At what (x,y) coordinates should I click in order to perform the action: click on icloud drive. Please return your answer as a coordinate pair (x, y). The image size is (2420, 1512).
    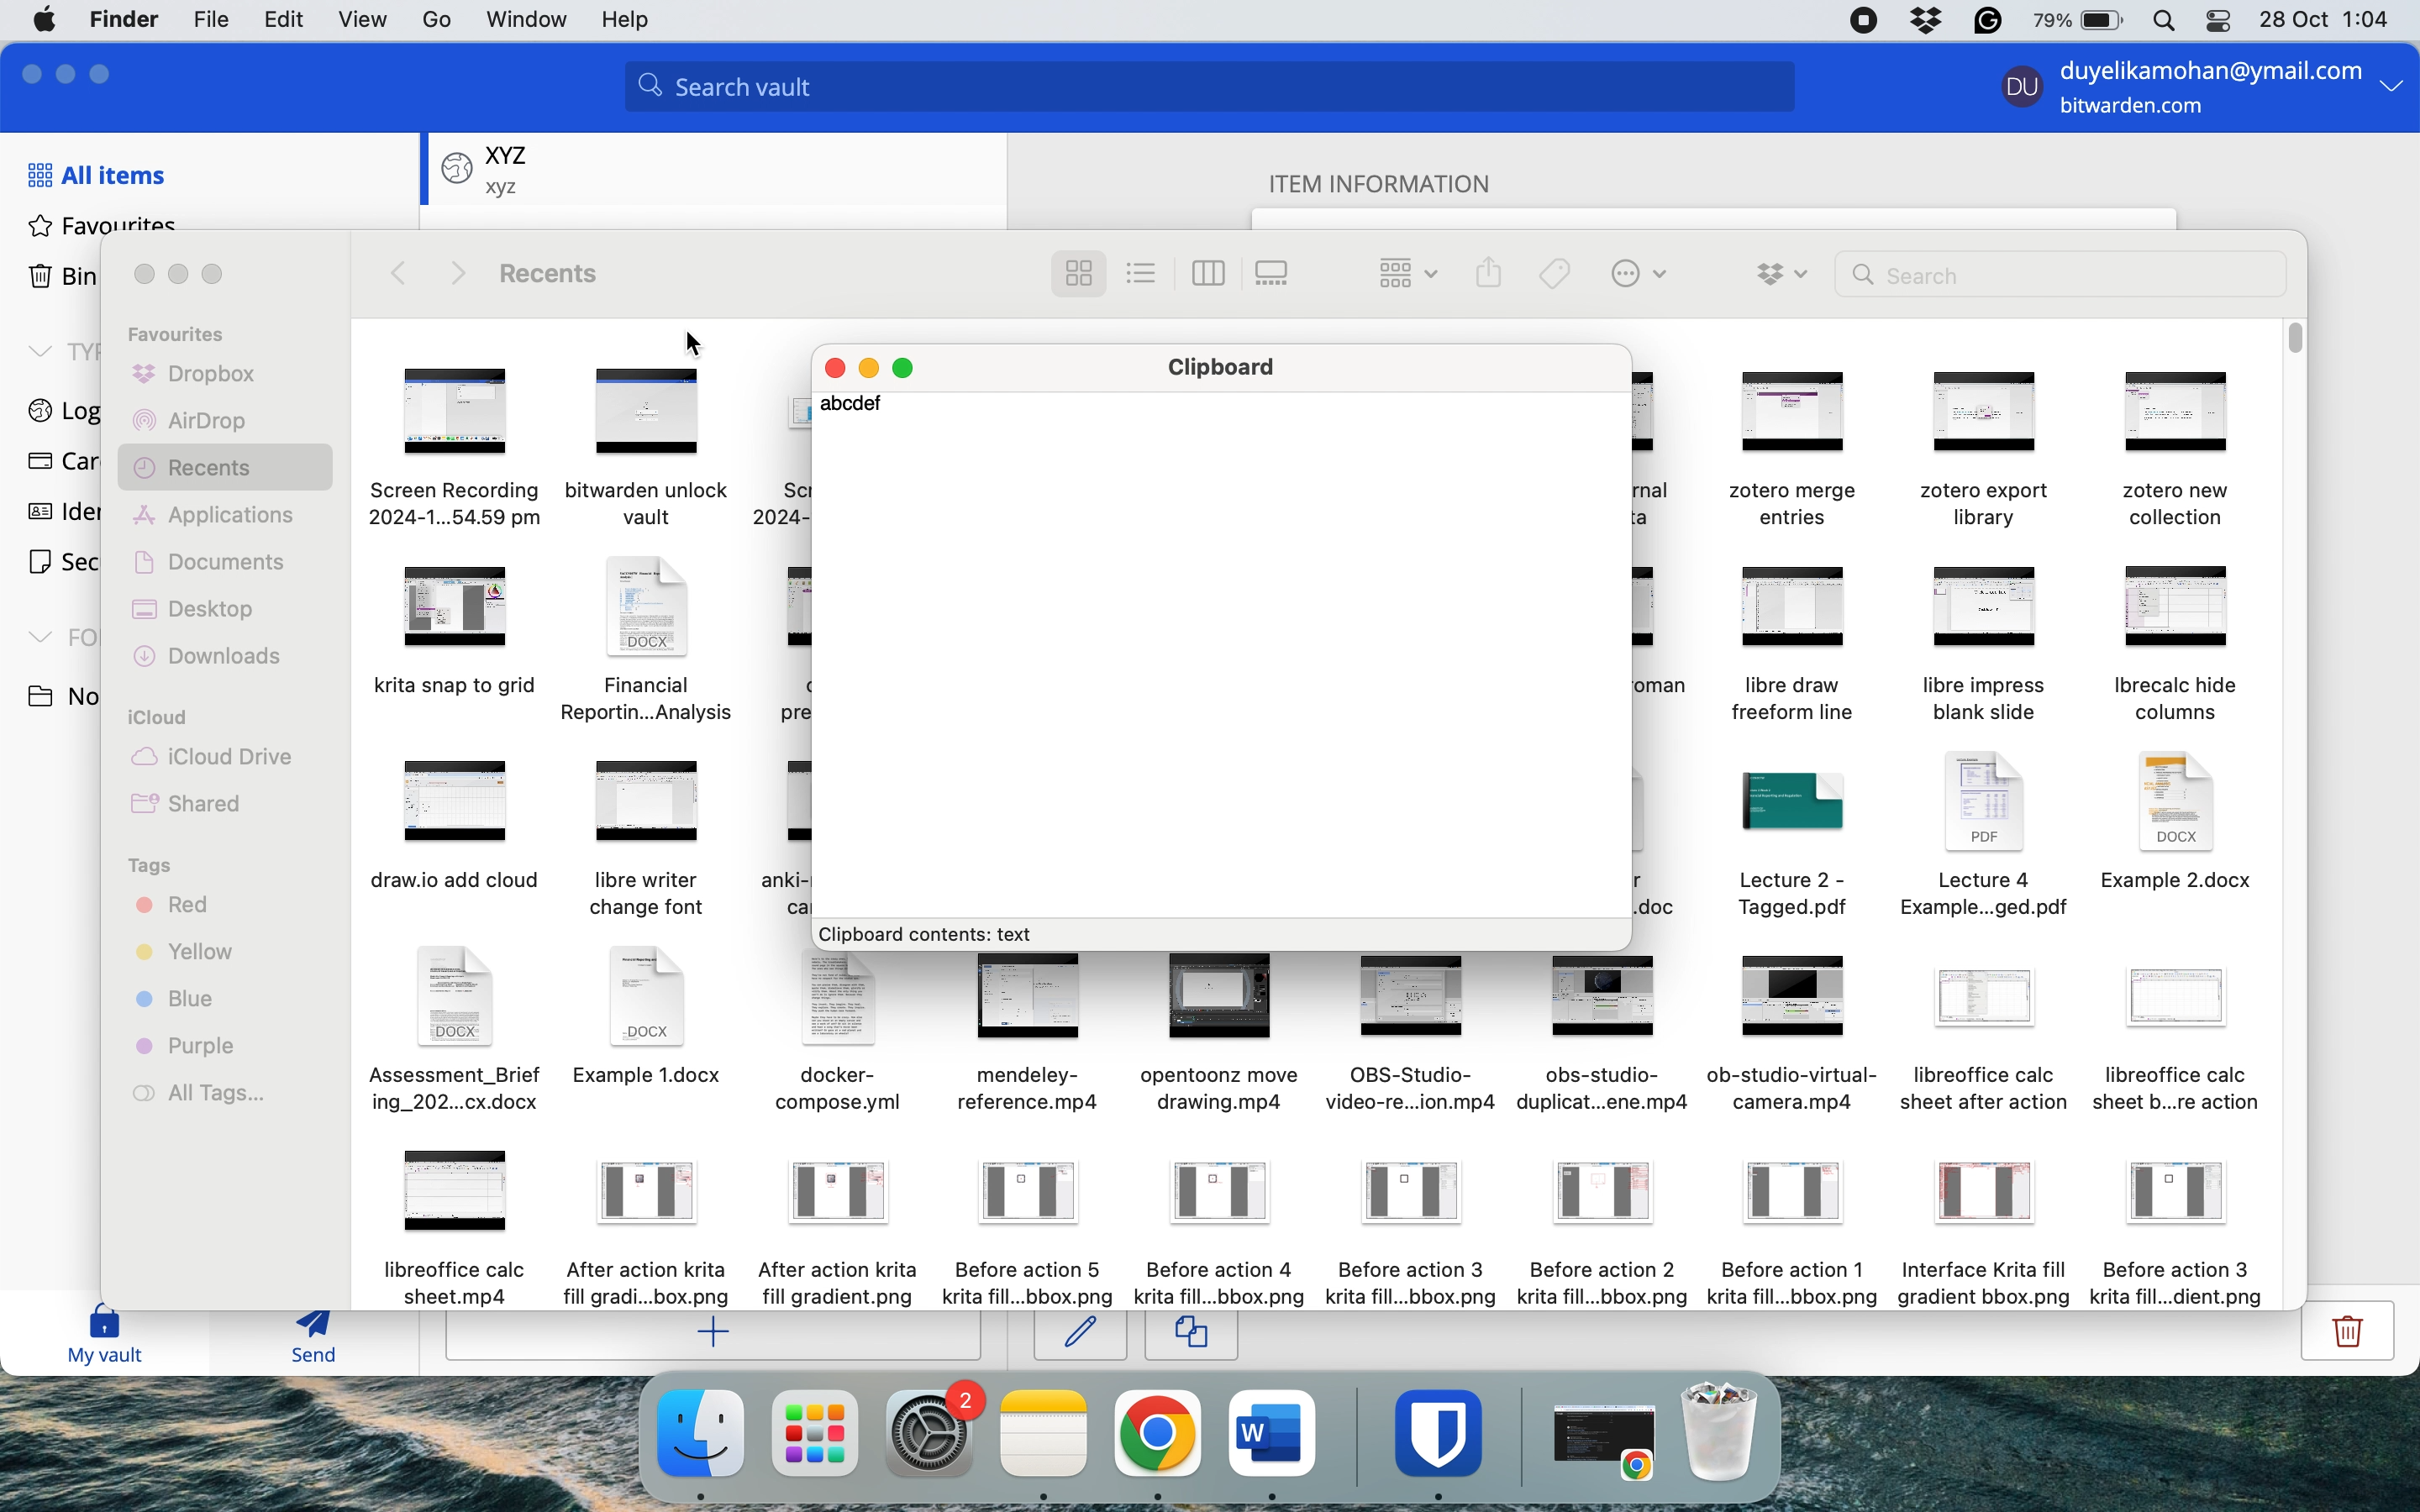
    Looking at the image, I should click on (211, 759).